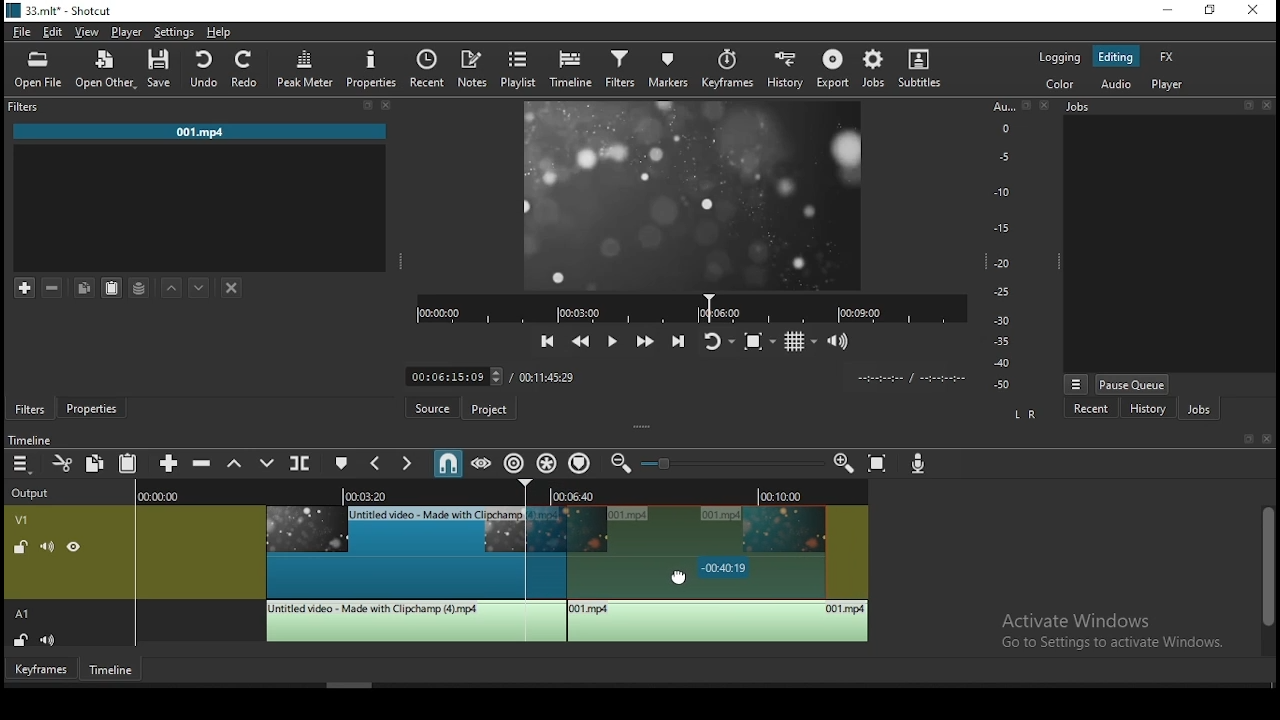  Describe the element at coordinates (715, 340) in the screenshot. I see `toggle player looping` at that location.